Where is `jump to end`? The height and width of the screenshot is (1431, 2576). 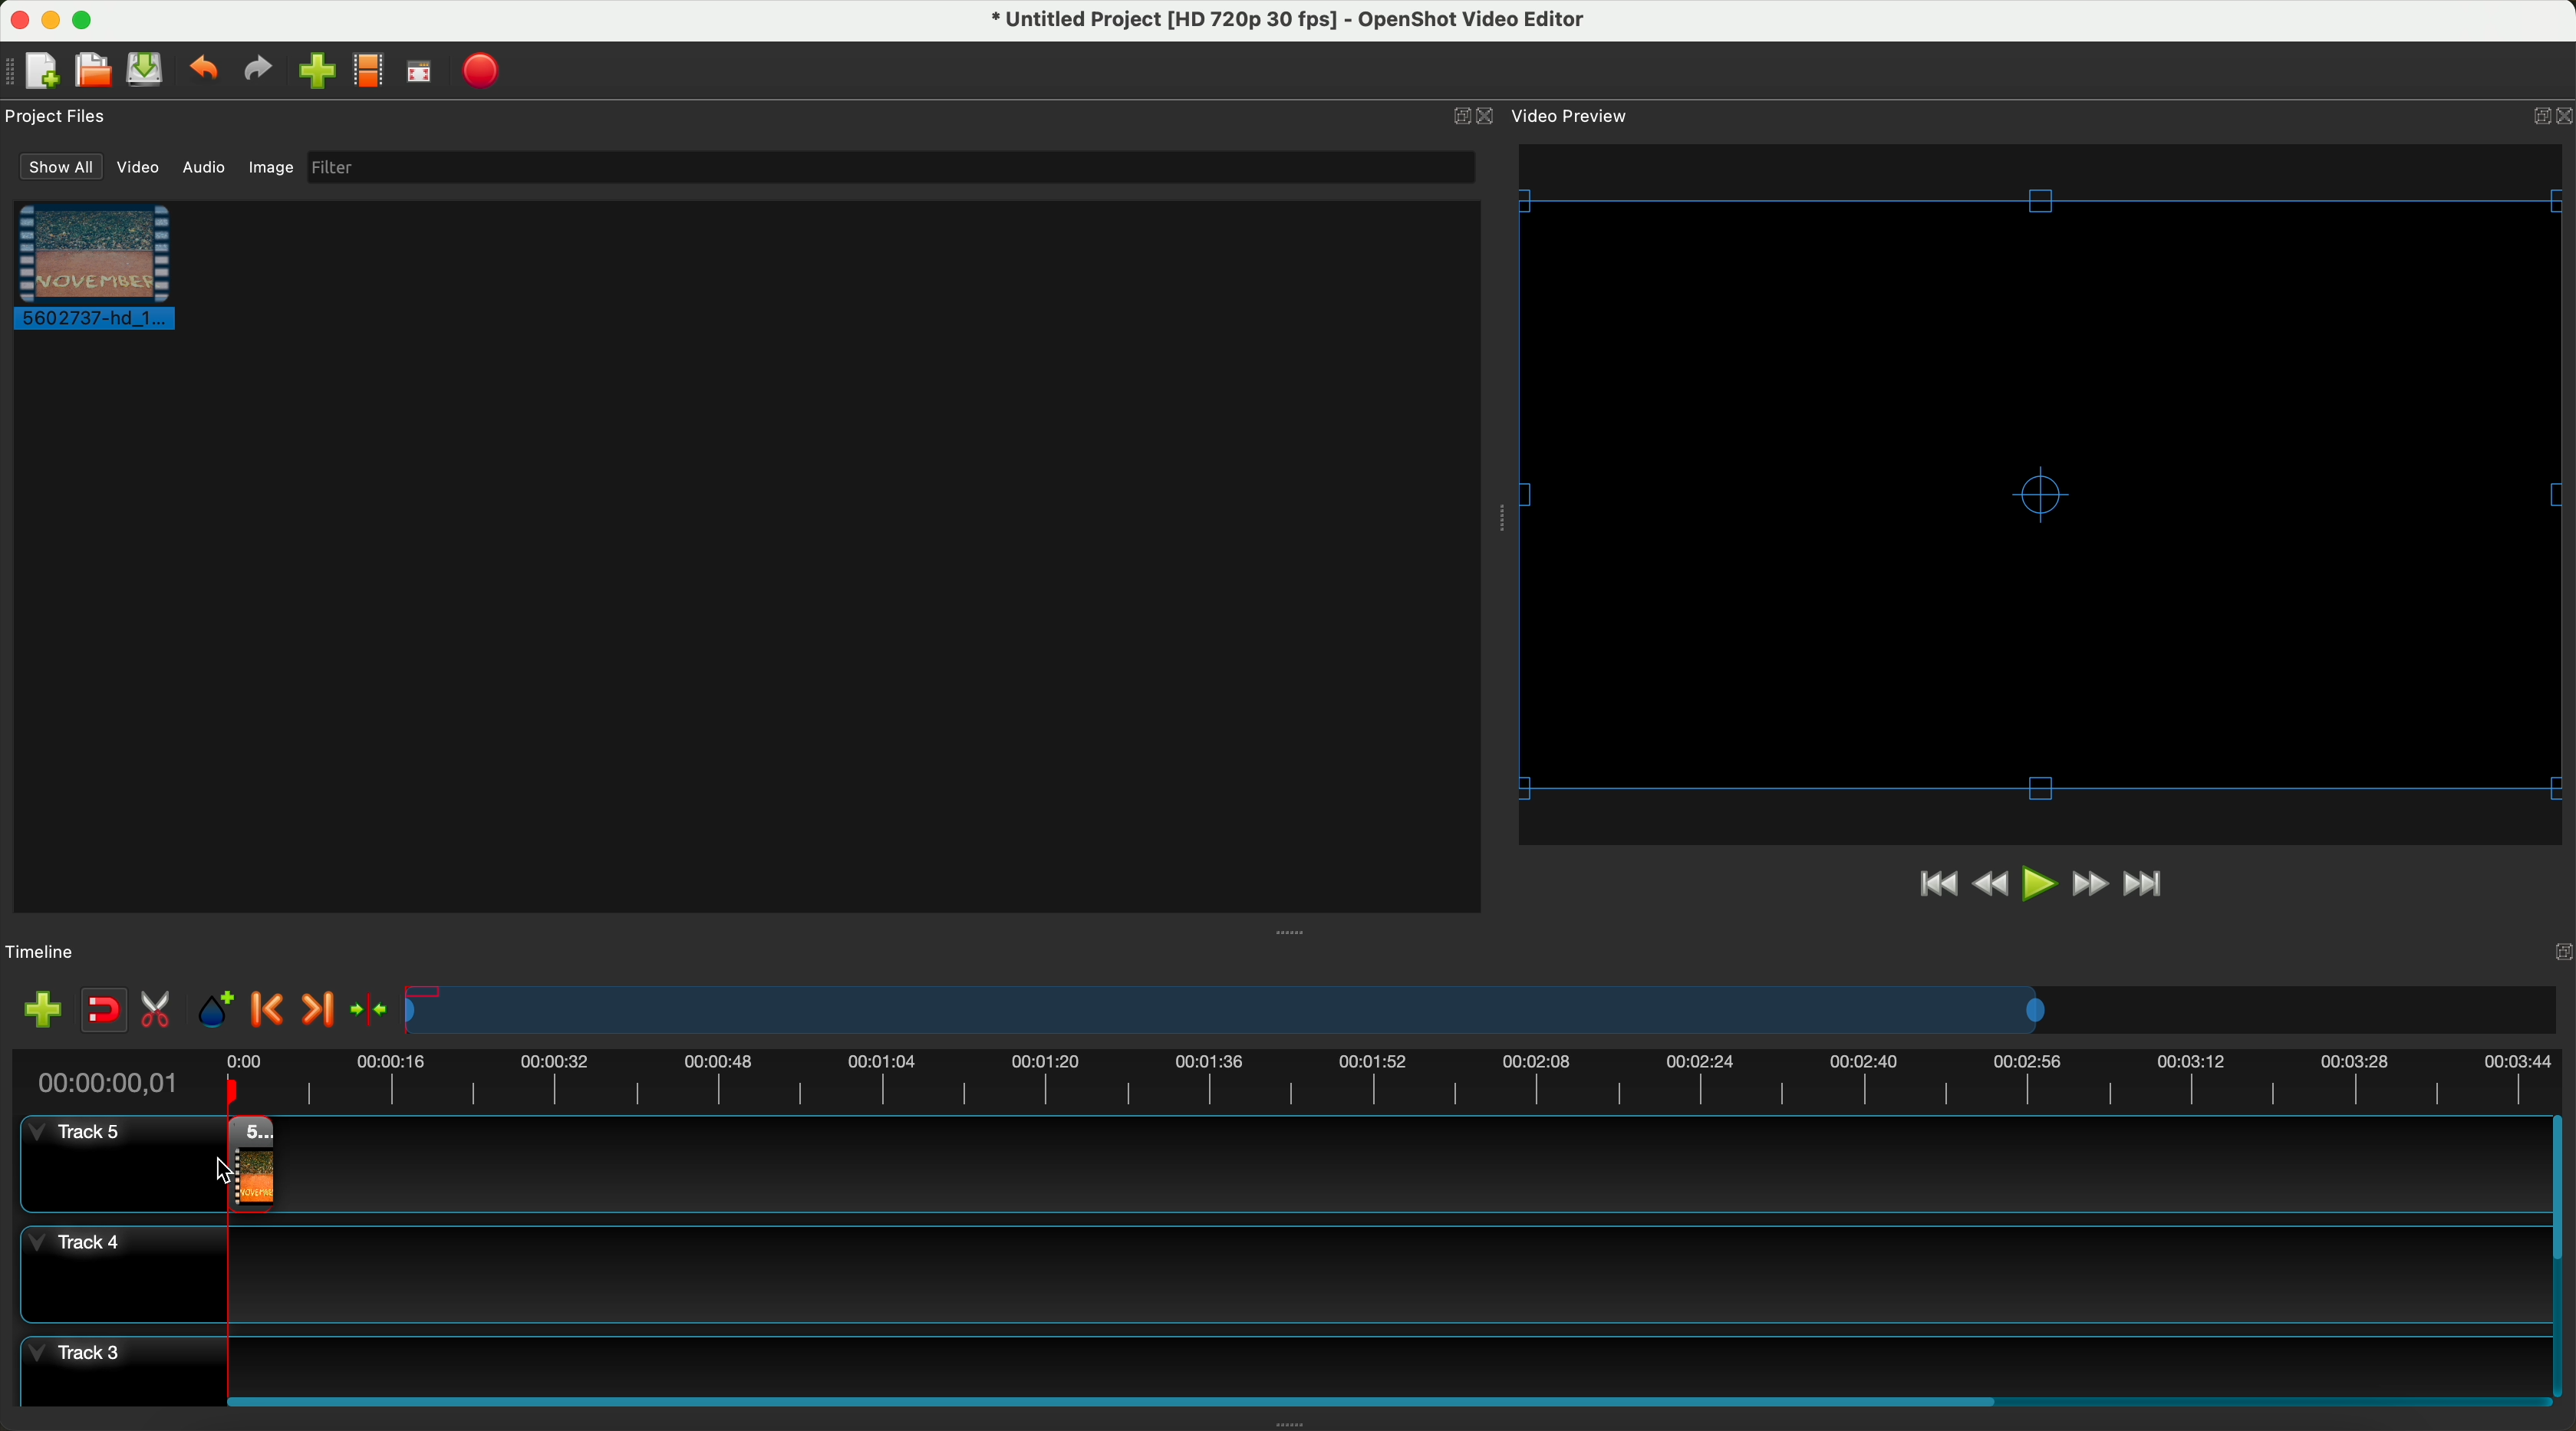
jump to end is located at coordinates (2156, 887).